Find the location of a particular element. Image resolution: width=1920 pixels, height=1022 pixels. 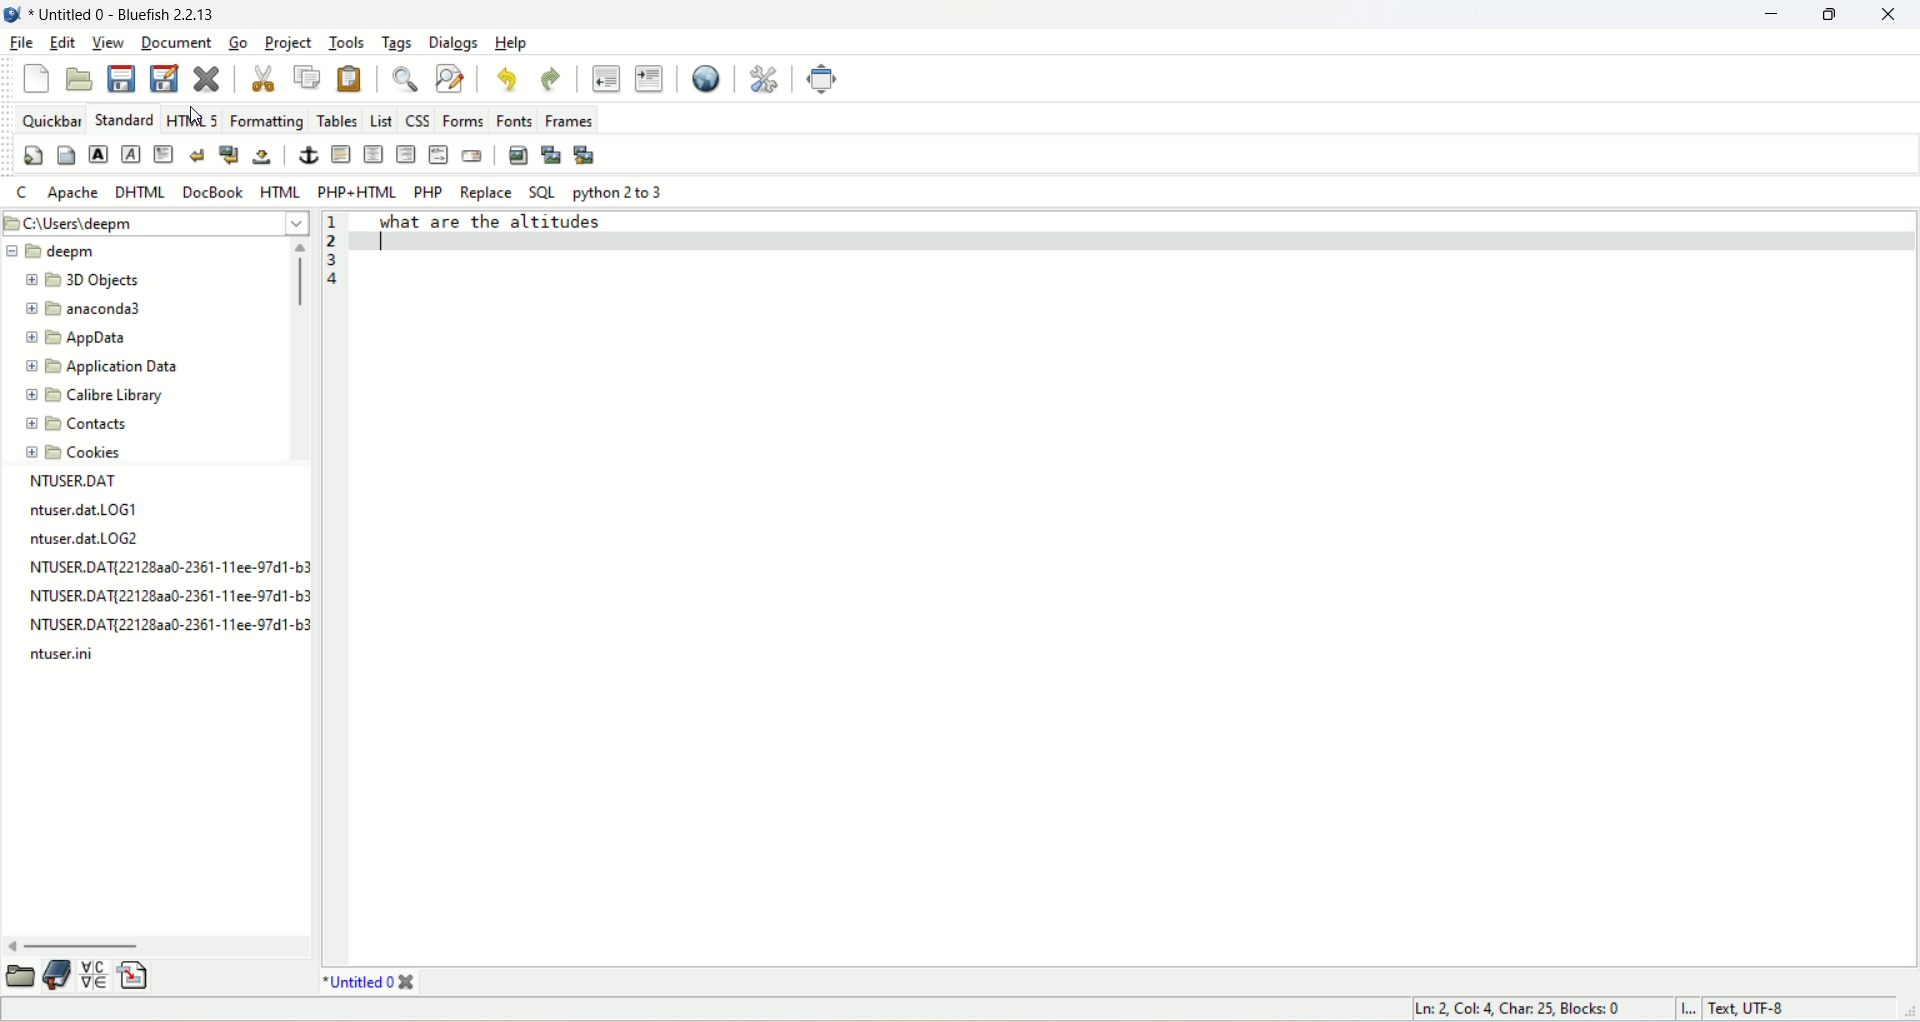

vertical scroll bar is located at coordinates (297, 350).